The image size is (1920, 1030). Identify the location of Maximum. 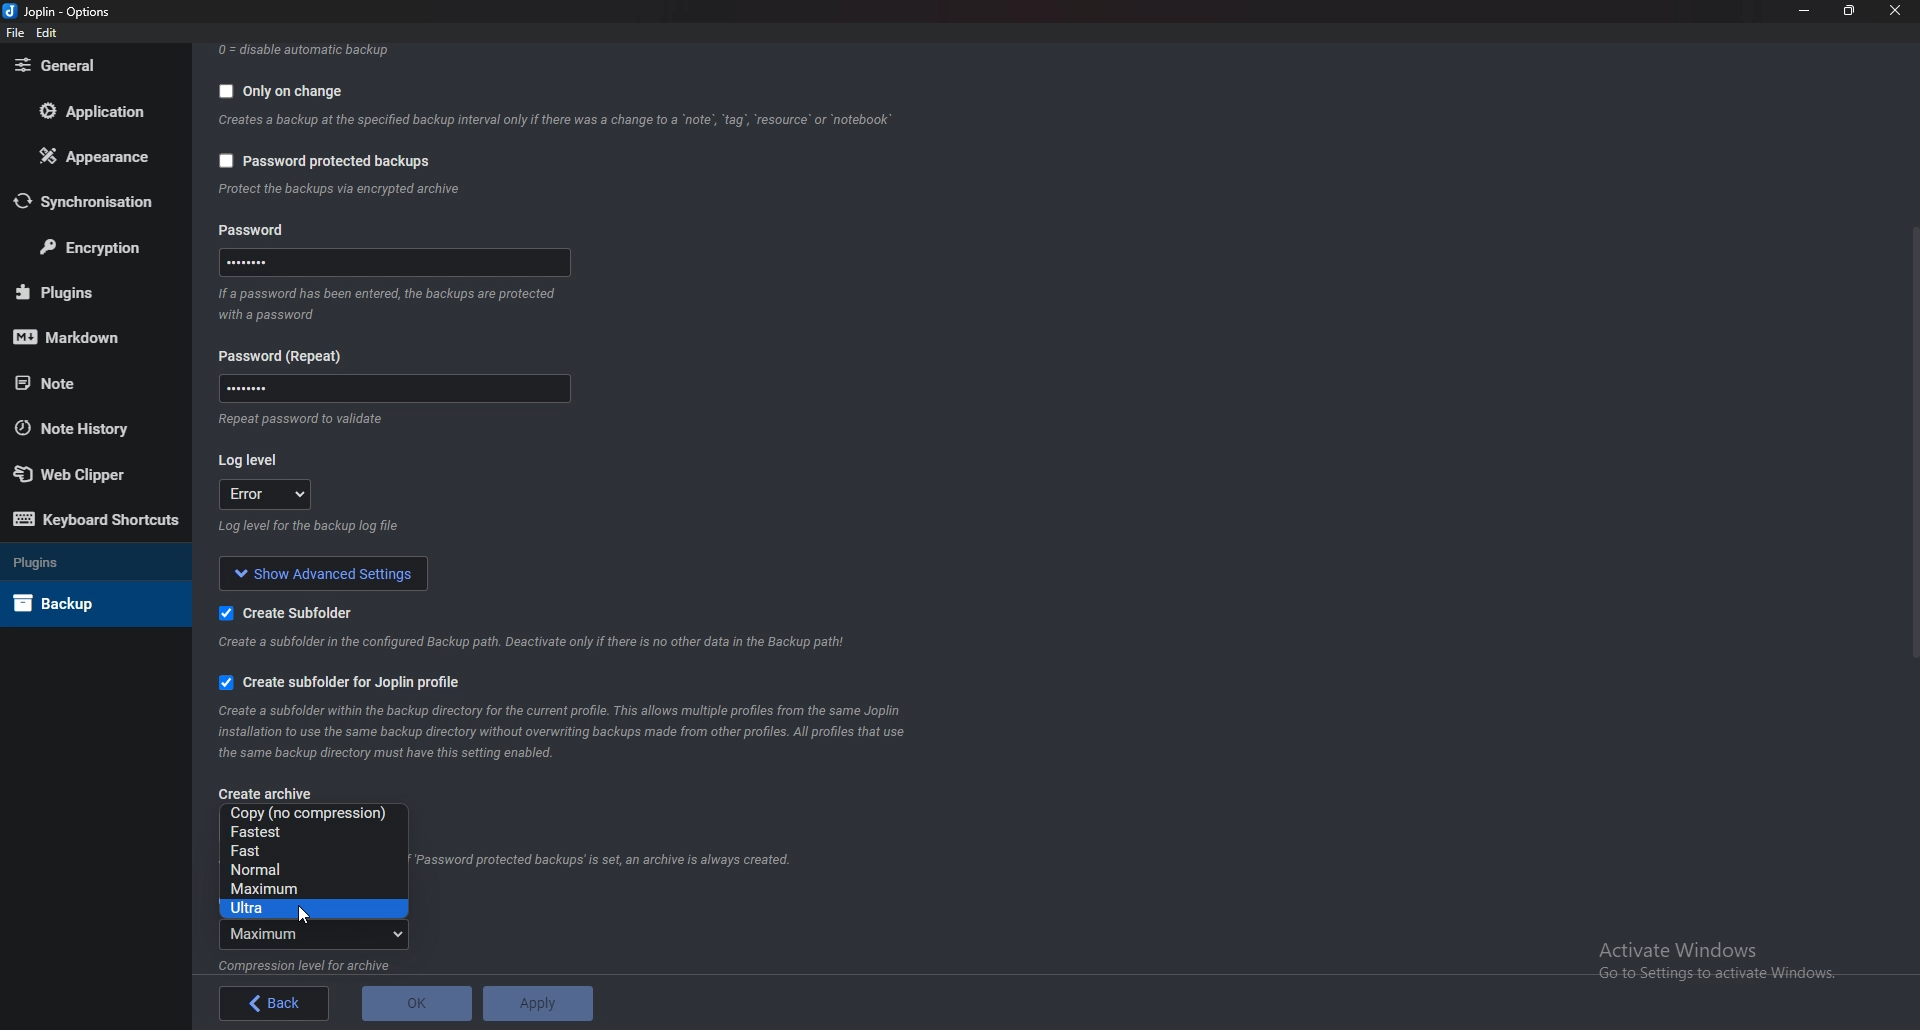
(316, 936).